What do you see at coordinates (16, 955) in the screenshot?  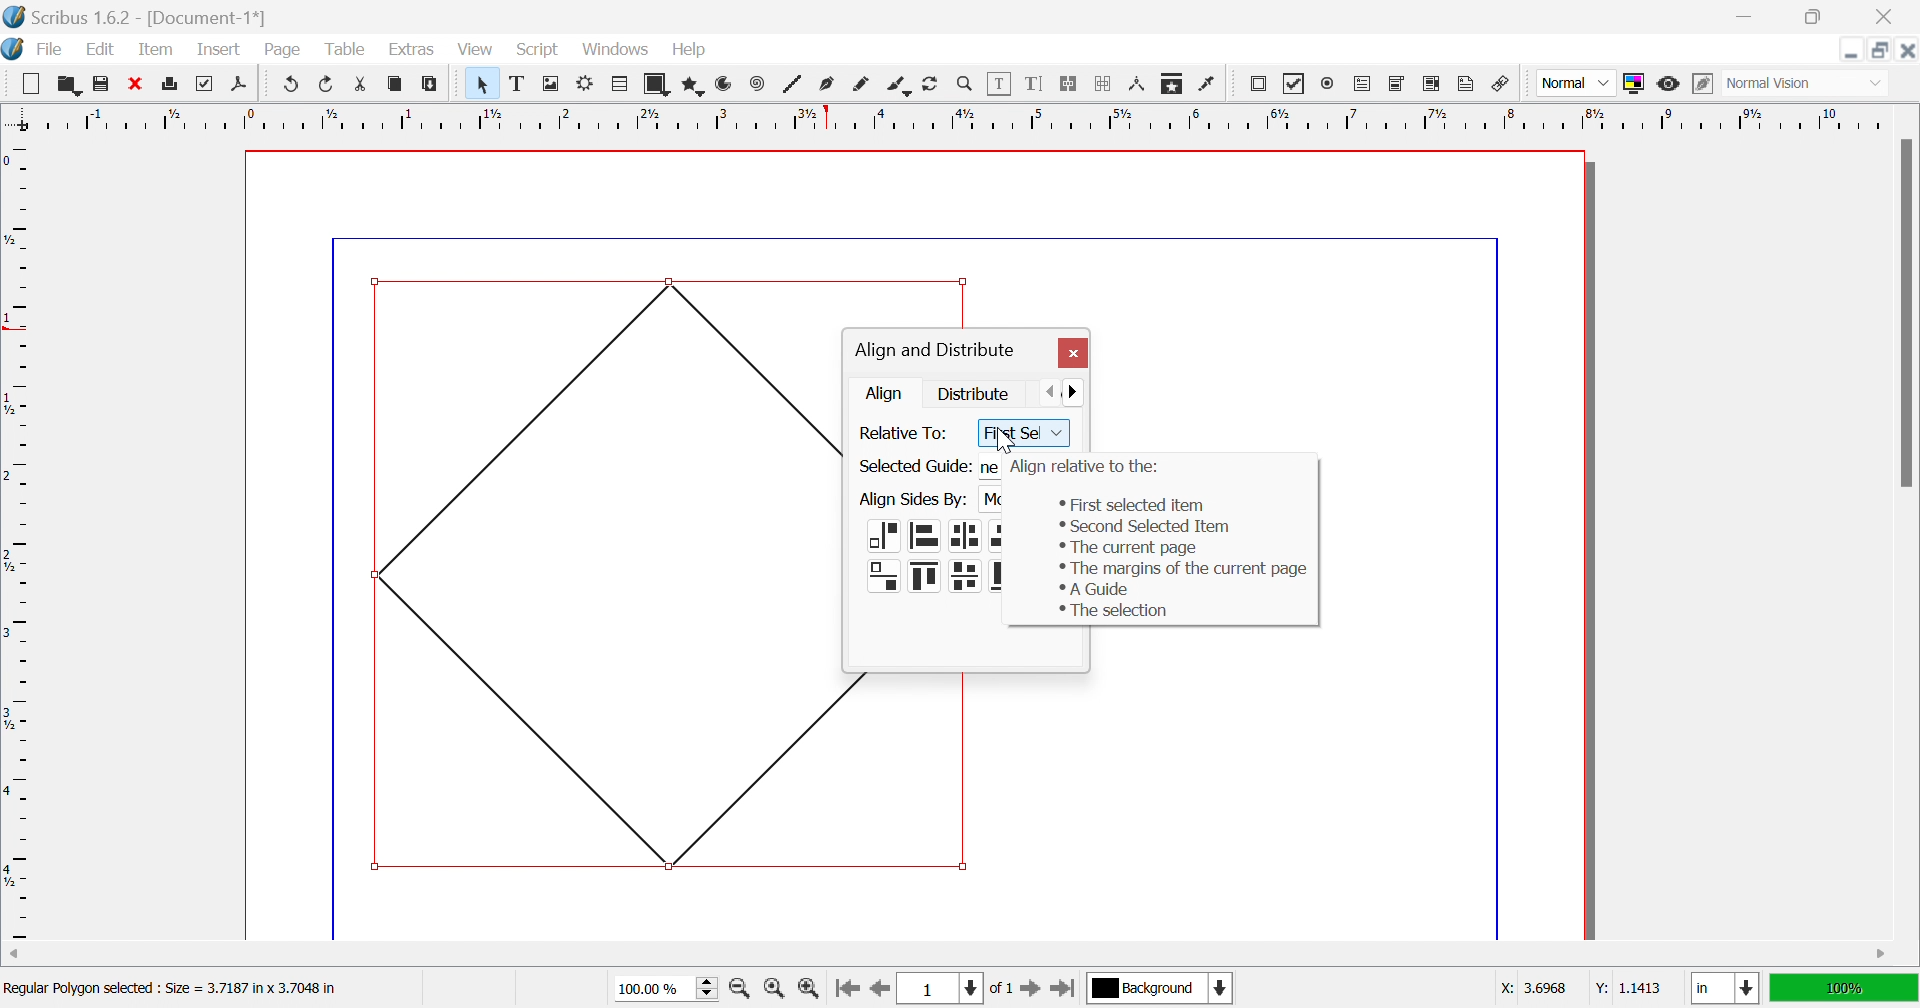 I see `Scroll left` at bounding box center [16, 955].